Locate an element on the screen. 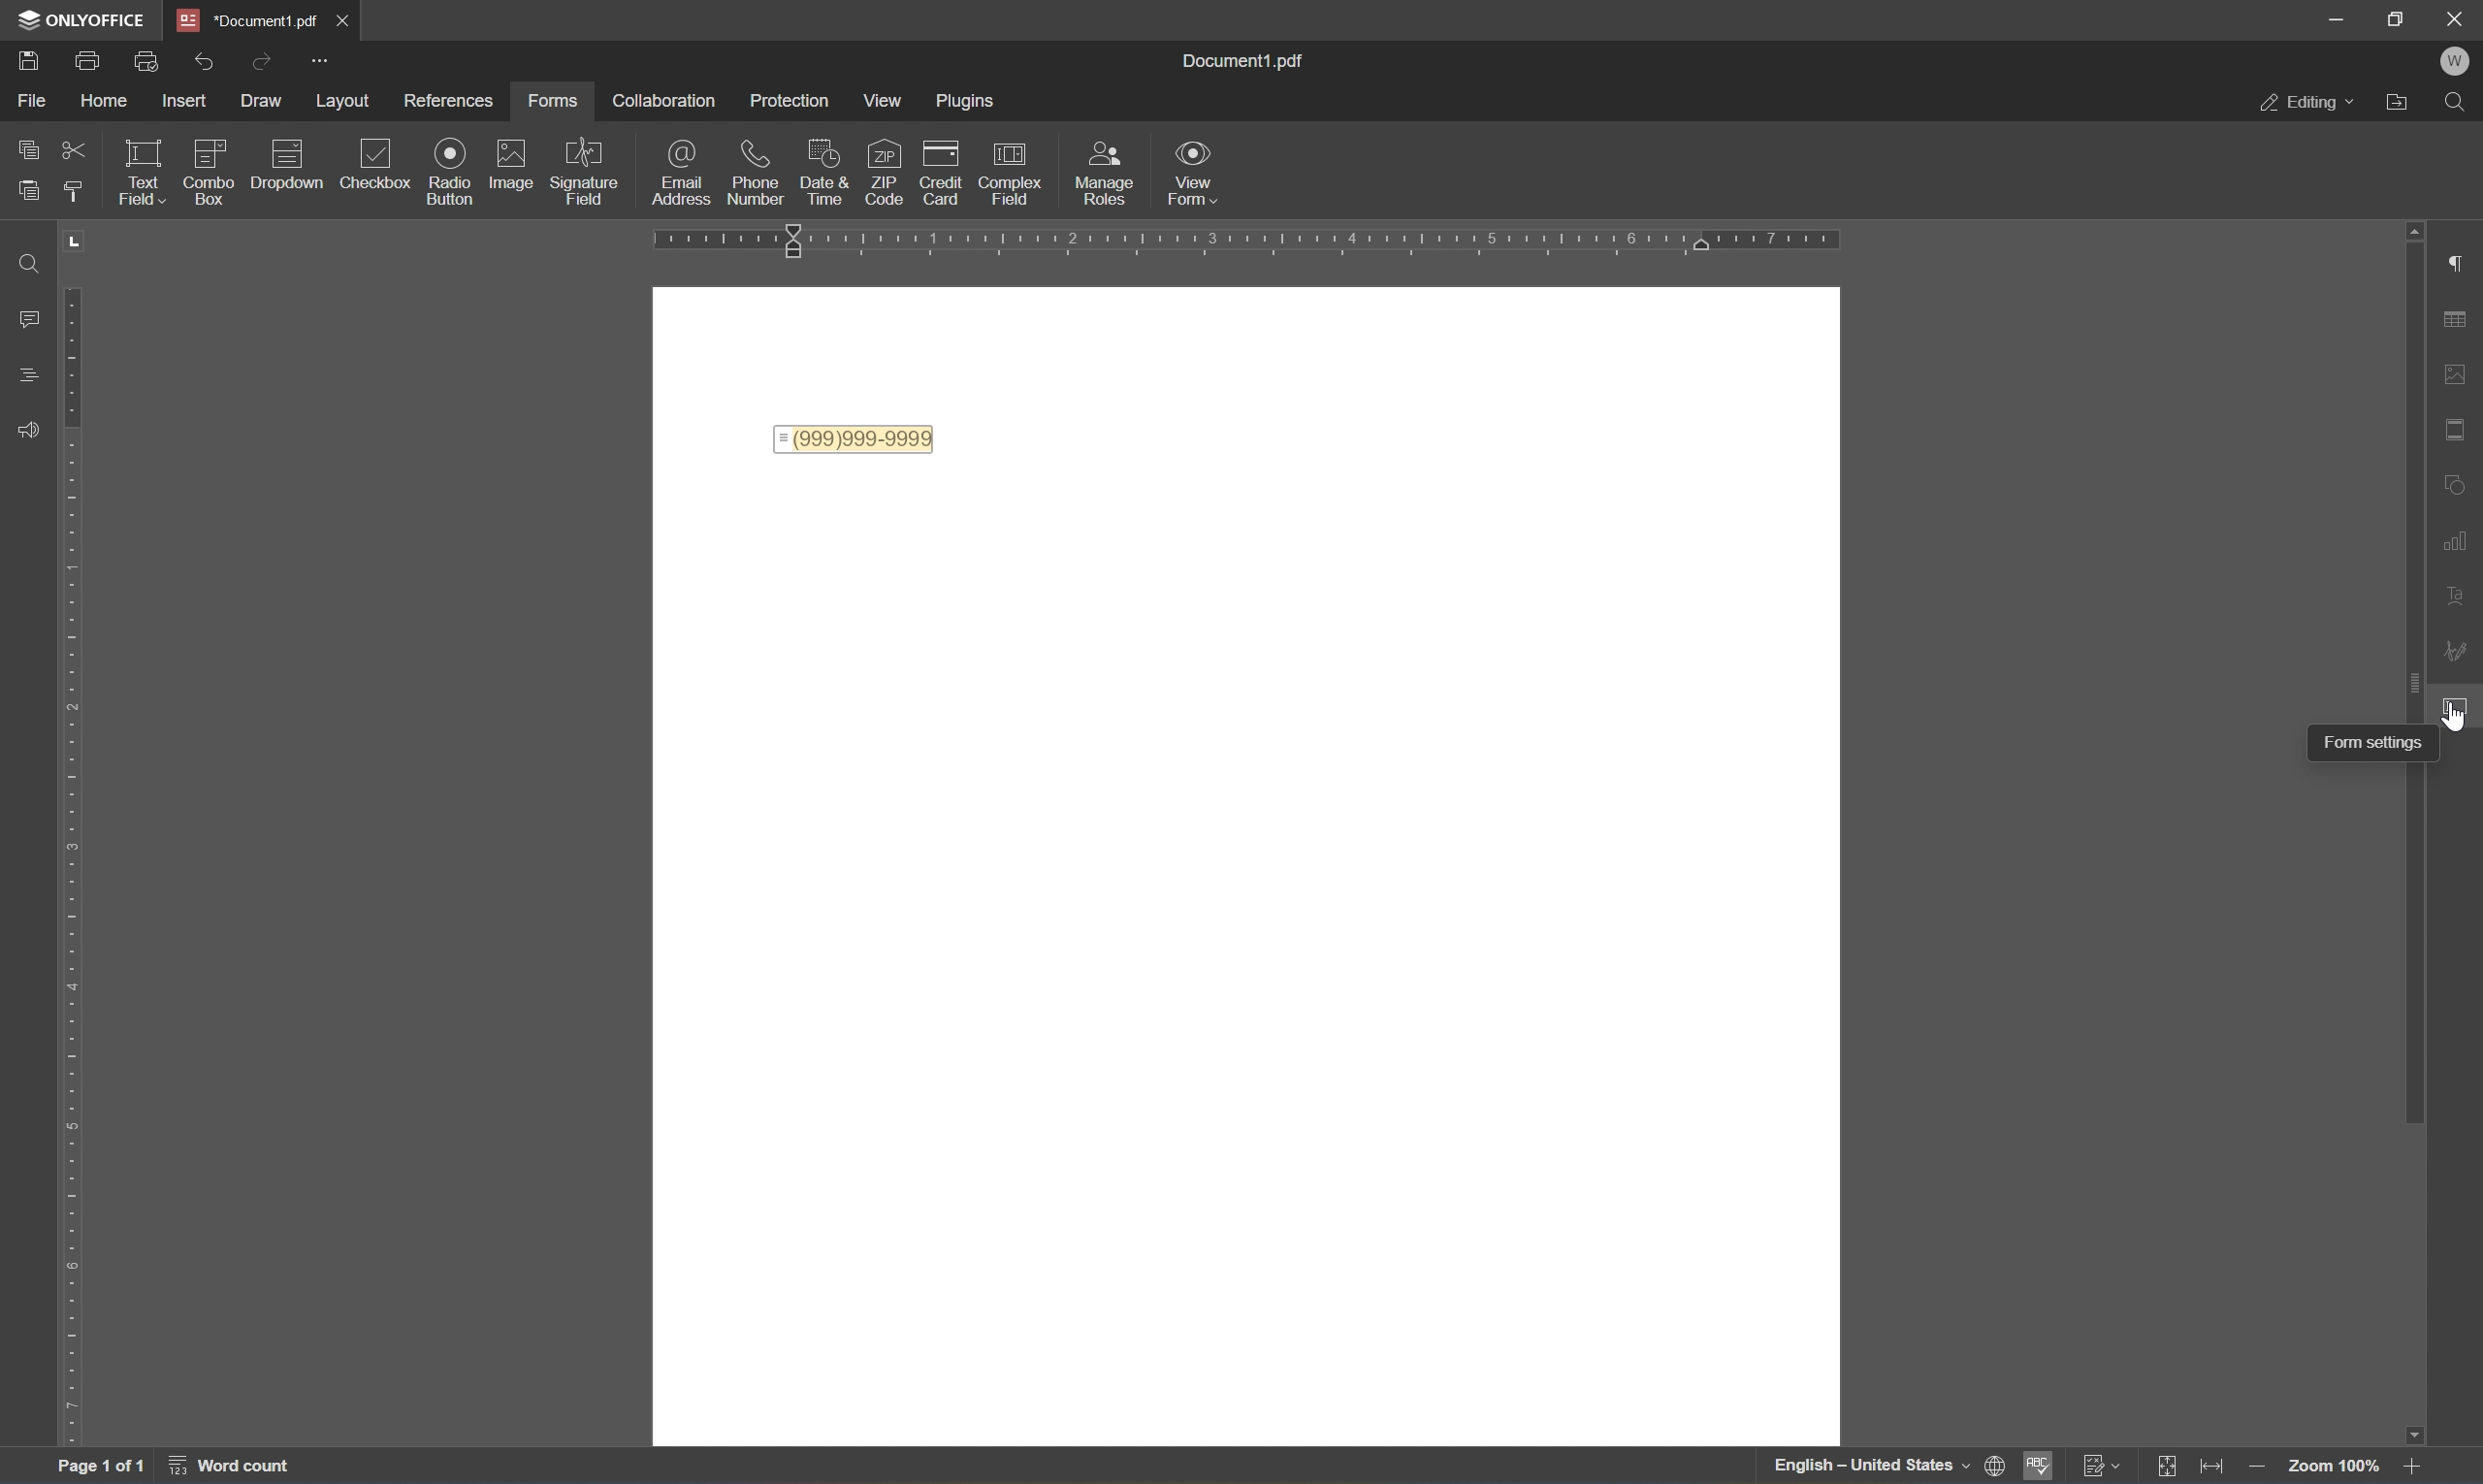  zoom 100% is located at coordinates (2336, 1470).